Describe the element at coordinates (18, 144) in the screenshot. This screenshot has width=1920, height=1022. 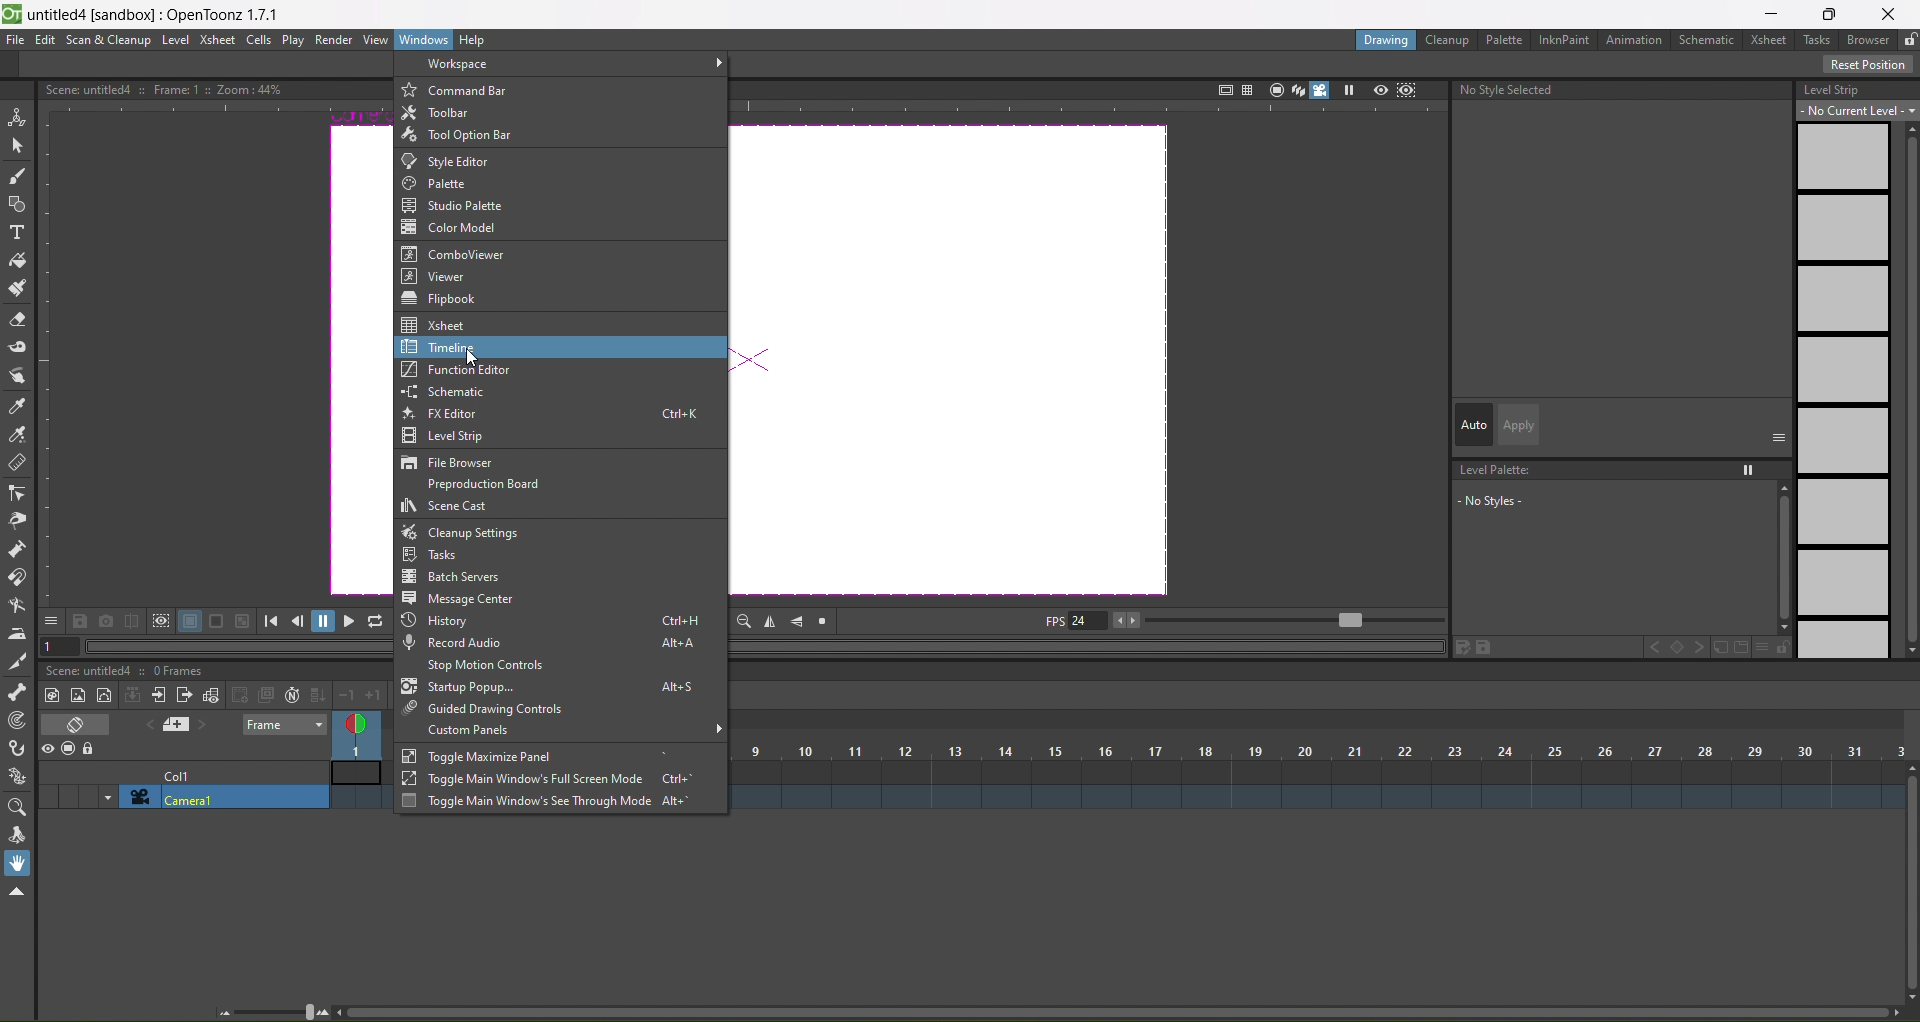
I see `selection tool` at that location.